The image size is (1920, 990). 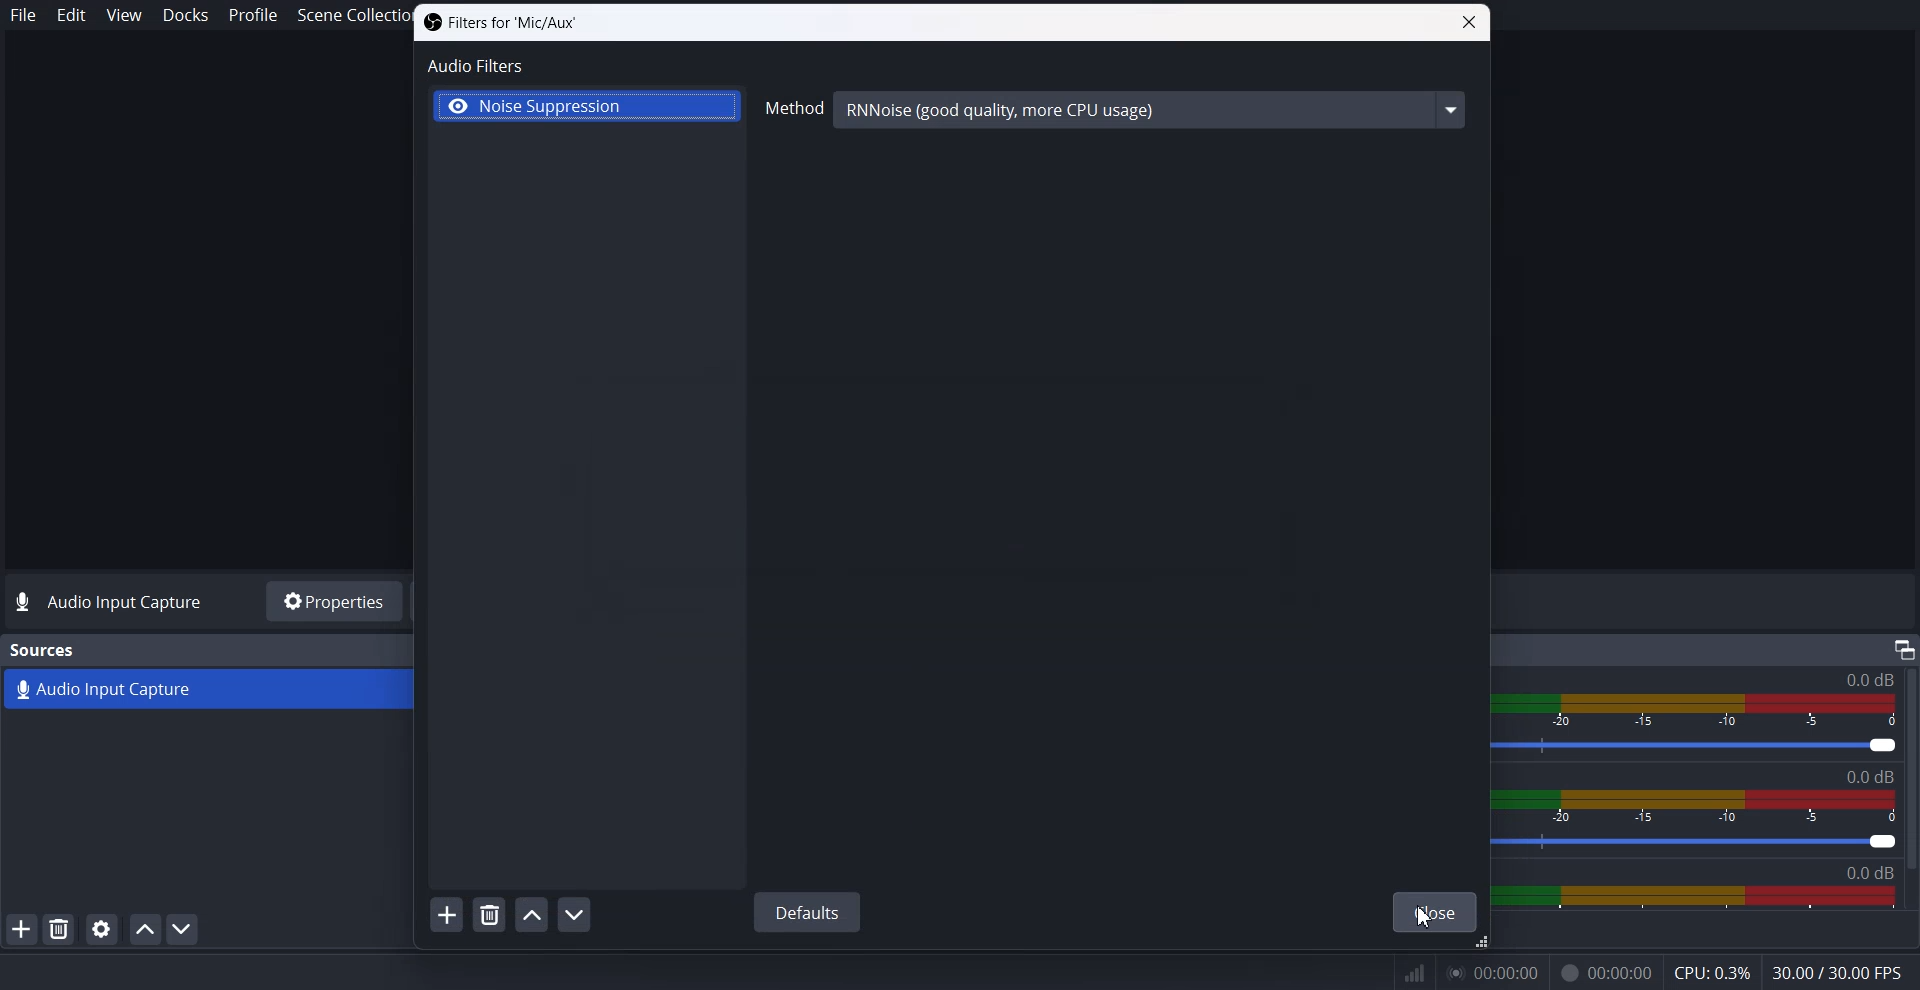 What do you see at coordinates (1883, 872) in the screenshot?
I see `0.00db` at bounding box center [1883, 872].